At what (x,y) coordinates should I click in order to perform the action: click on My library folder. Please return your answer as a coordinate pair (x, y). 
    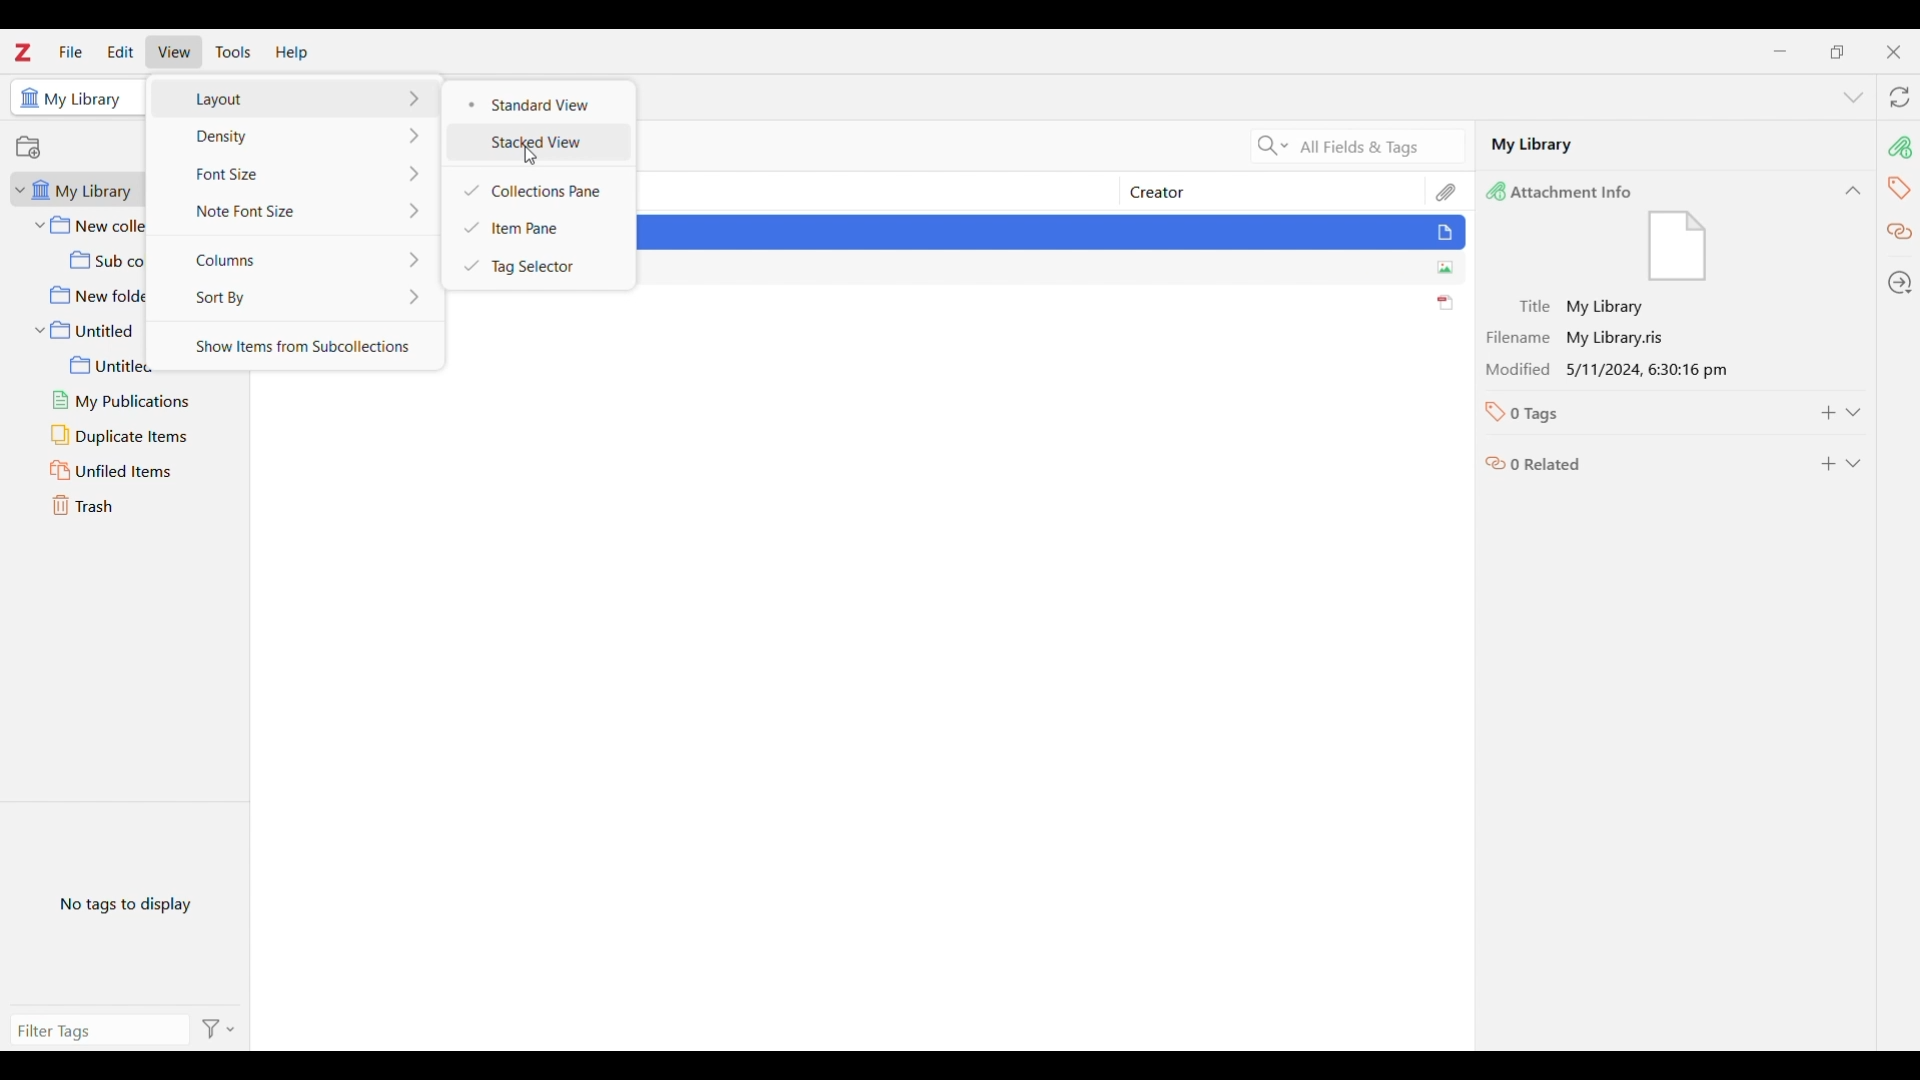
    Looking at the image, I should click on (81, 189).